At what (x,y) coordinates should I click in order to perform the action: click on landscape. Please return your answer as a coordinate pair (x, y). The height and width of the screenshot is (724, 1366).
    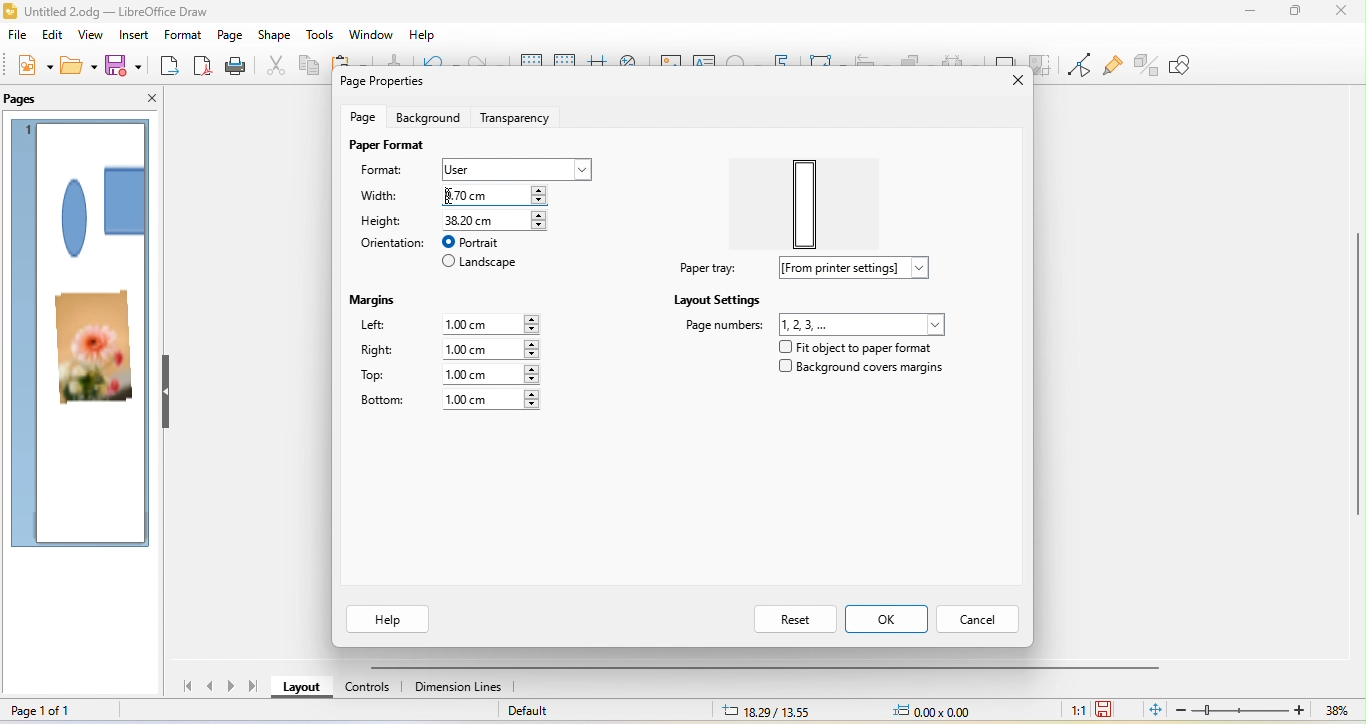
    Looking at the image, I should click on (487, 262).